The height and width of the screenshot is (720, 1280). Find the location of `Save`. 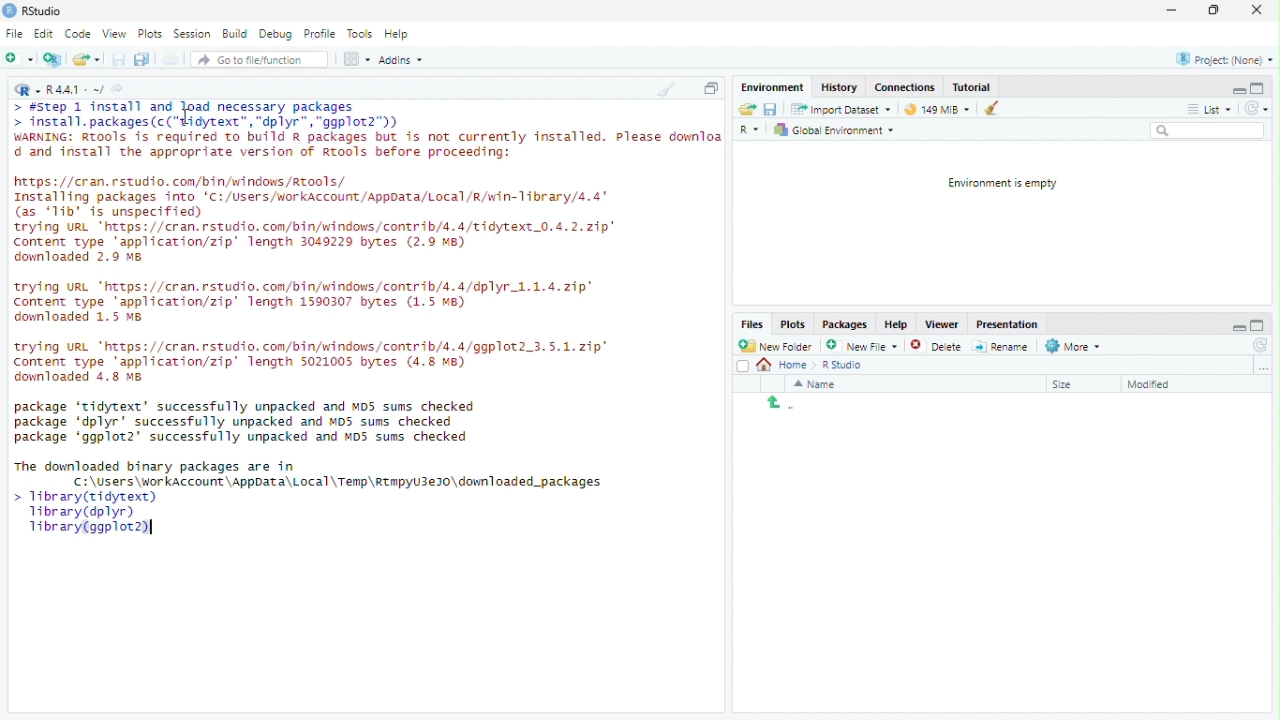

Save is located at coordinates (119, 59).